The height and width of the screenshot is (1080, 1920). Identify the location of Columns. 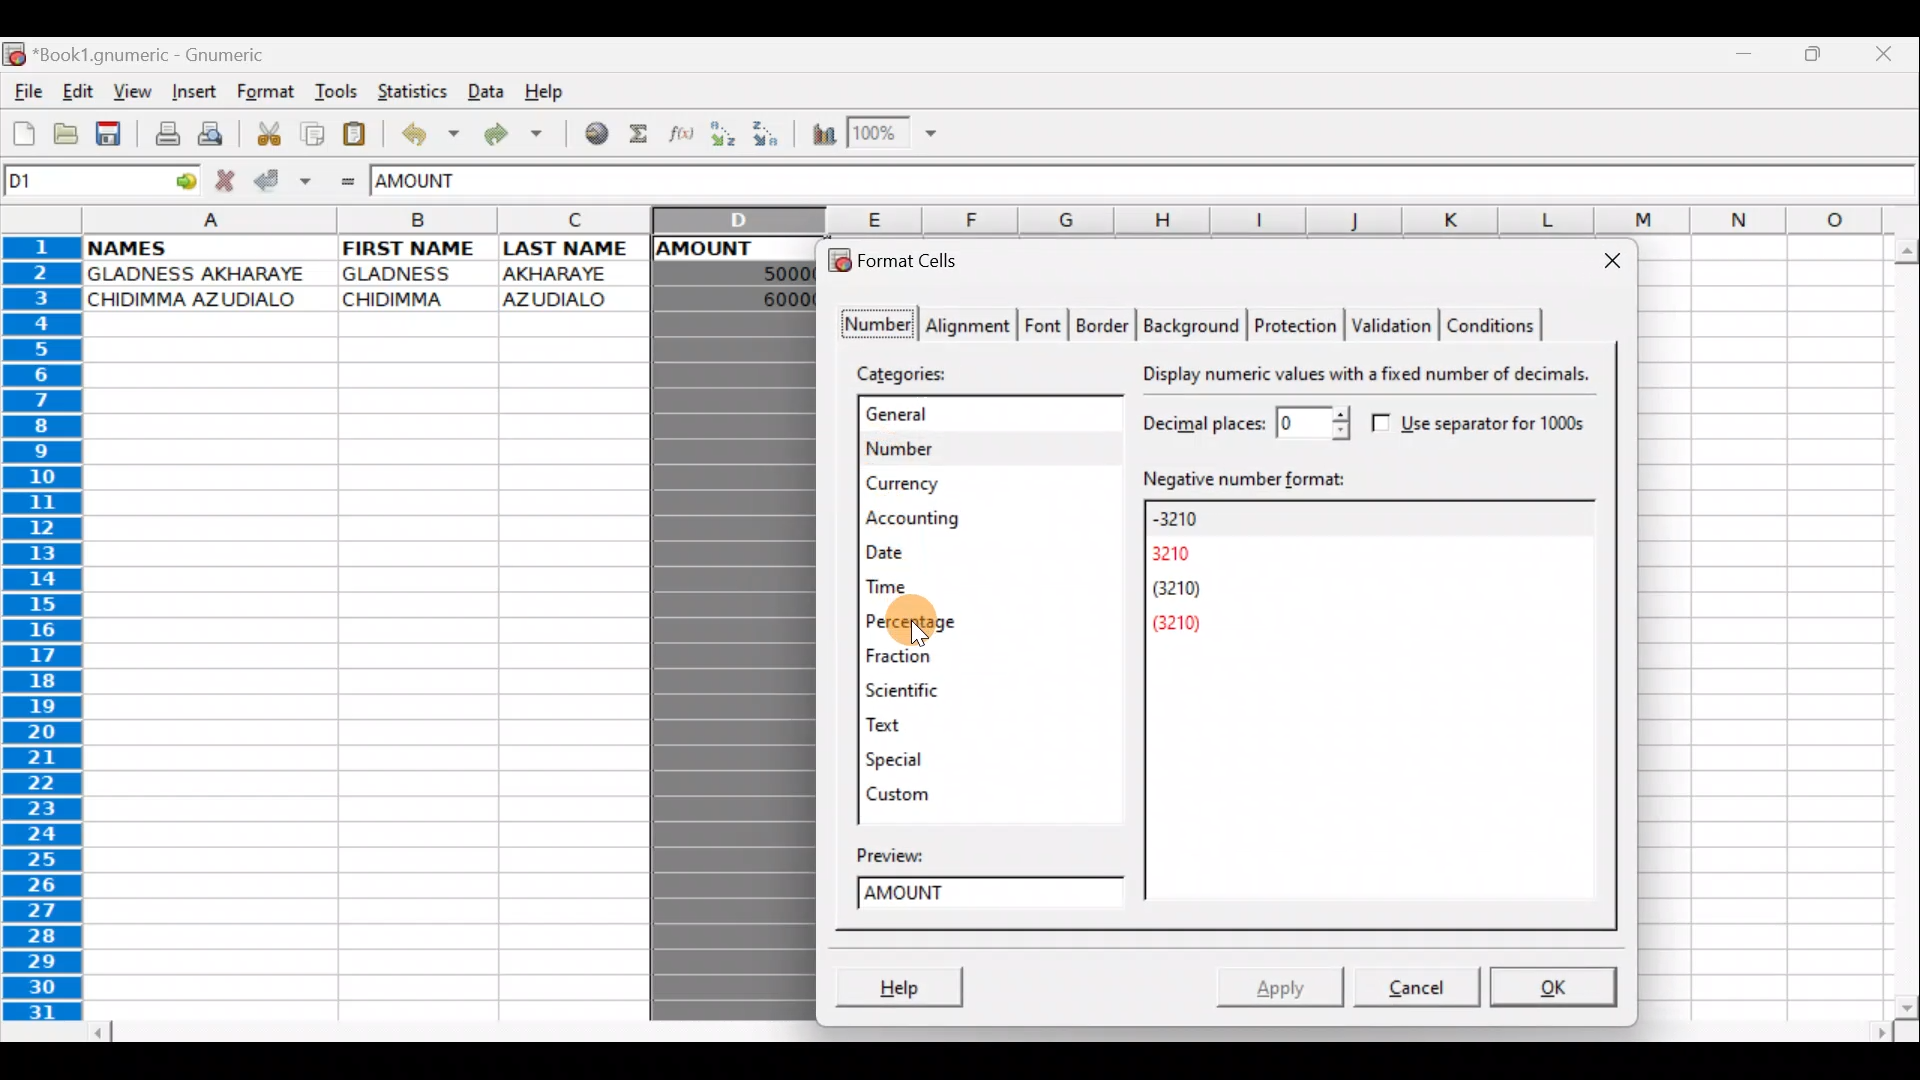
(1000, 219).